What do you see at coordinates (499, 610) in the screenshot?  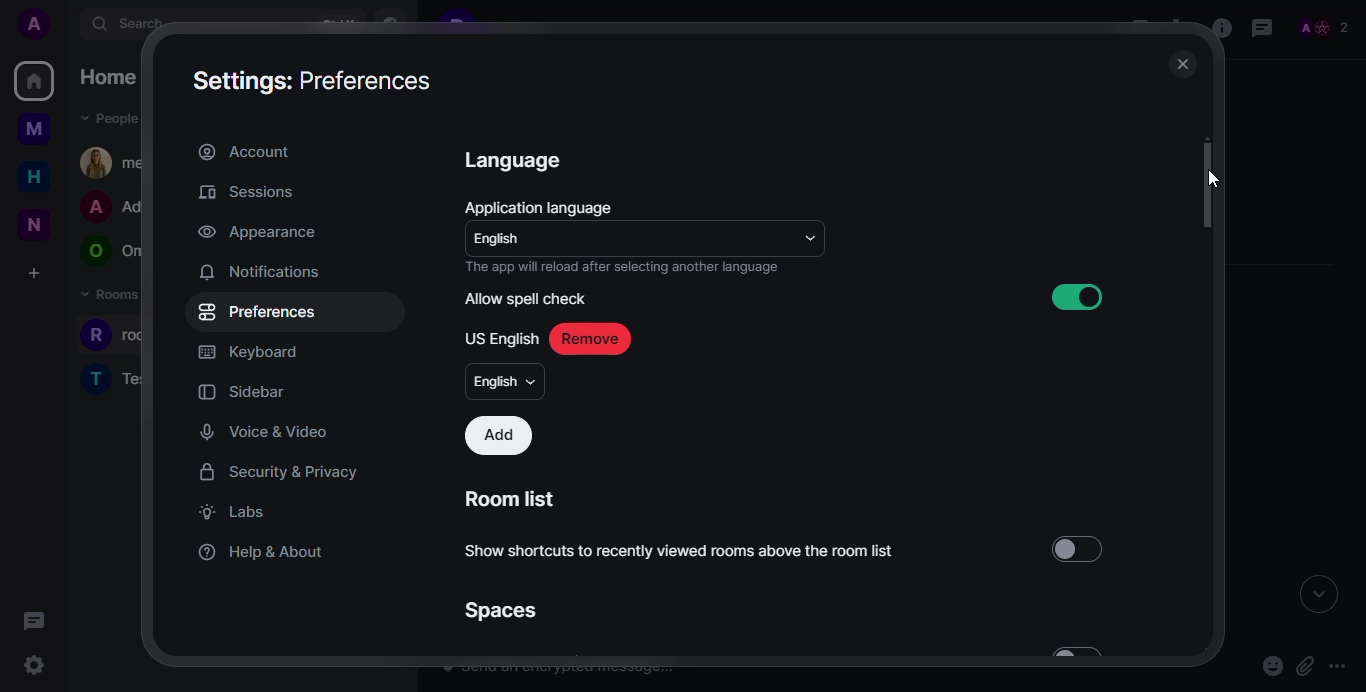 I see `spaces` at bounding box center [499, 610].